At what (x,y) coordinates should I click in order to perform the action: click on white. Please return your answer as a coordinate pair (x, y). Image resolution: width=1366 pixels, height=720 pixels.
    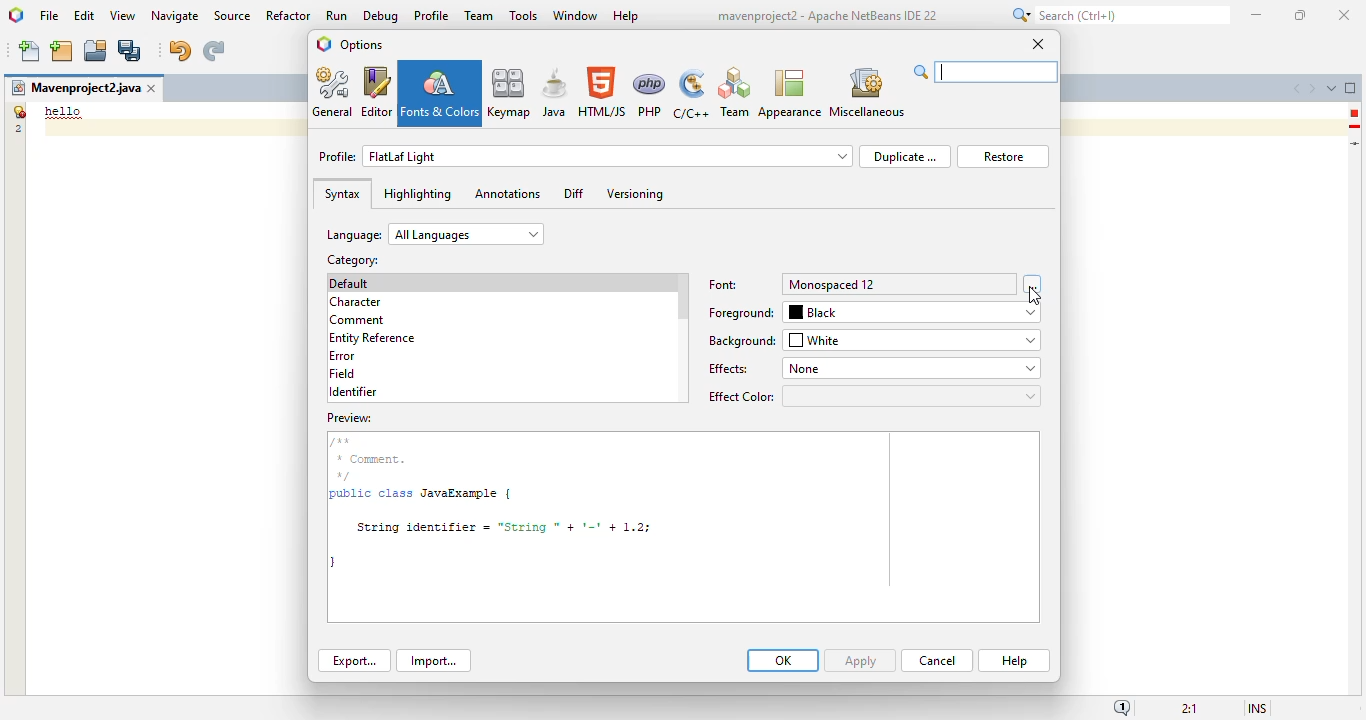
    Looking at the image, I should click on (913, 340).